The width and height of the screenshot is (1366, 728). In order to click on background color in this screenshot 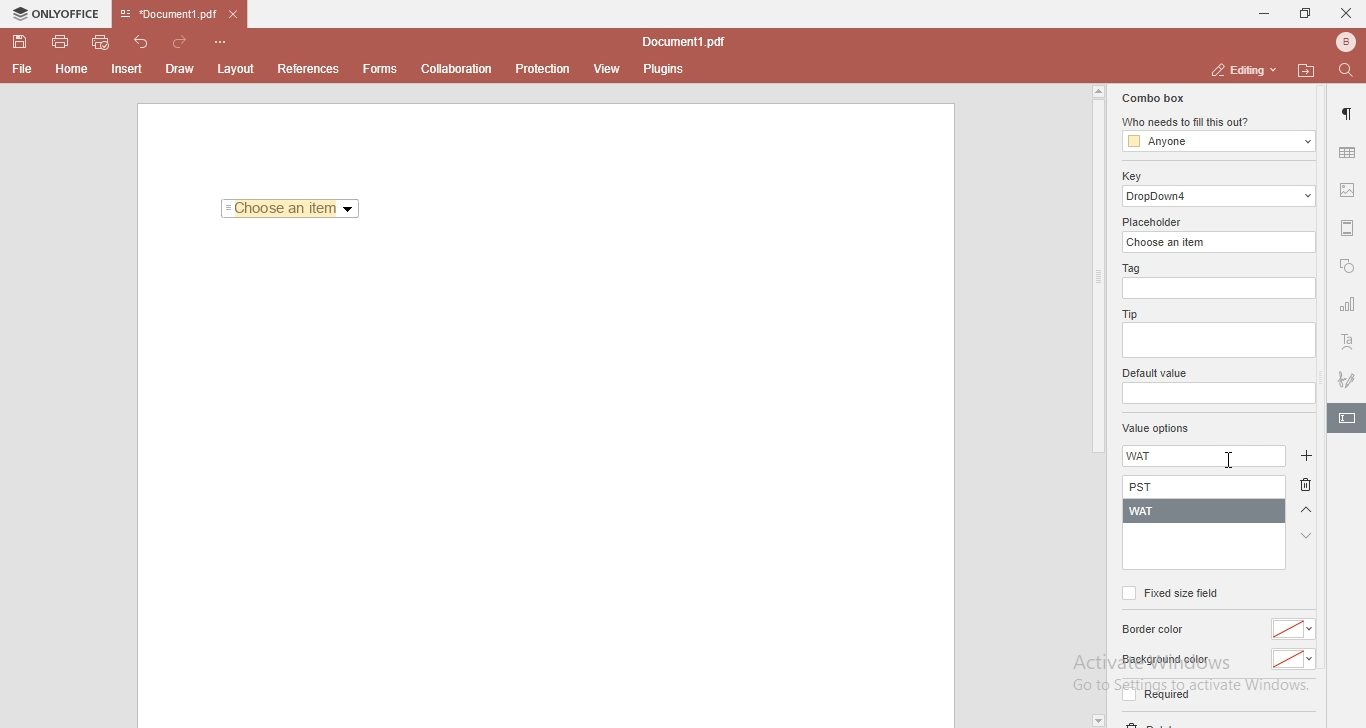, I will do `click(1164, 660)`.